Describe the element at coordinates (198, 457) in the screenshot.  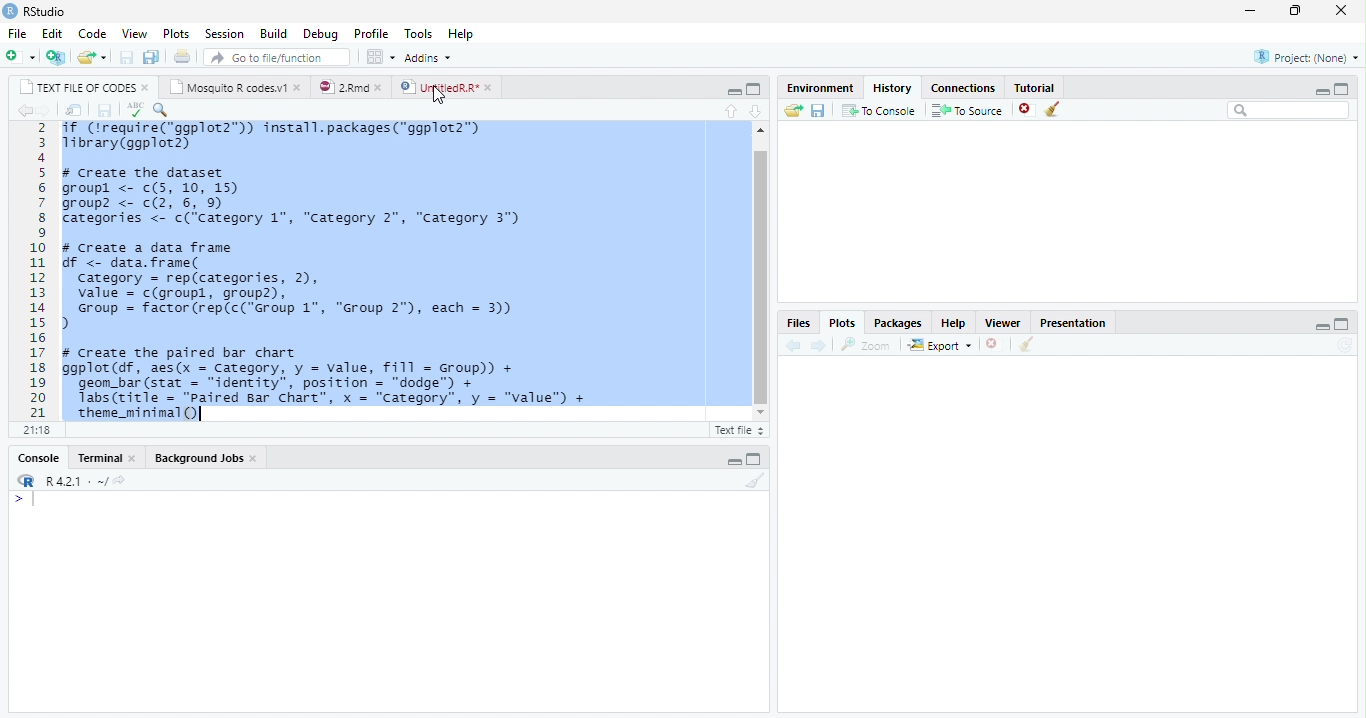
I see `background jobs` at that location.